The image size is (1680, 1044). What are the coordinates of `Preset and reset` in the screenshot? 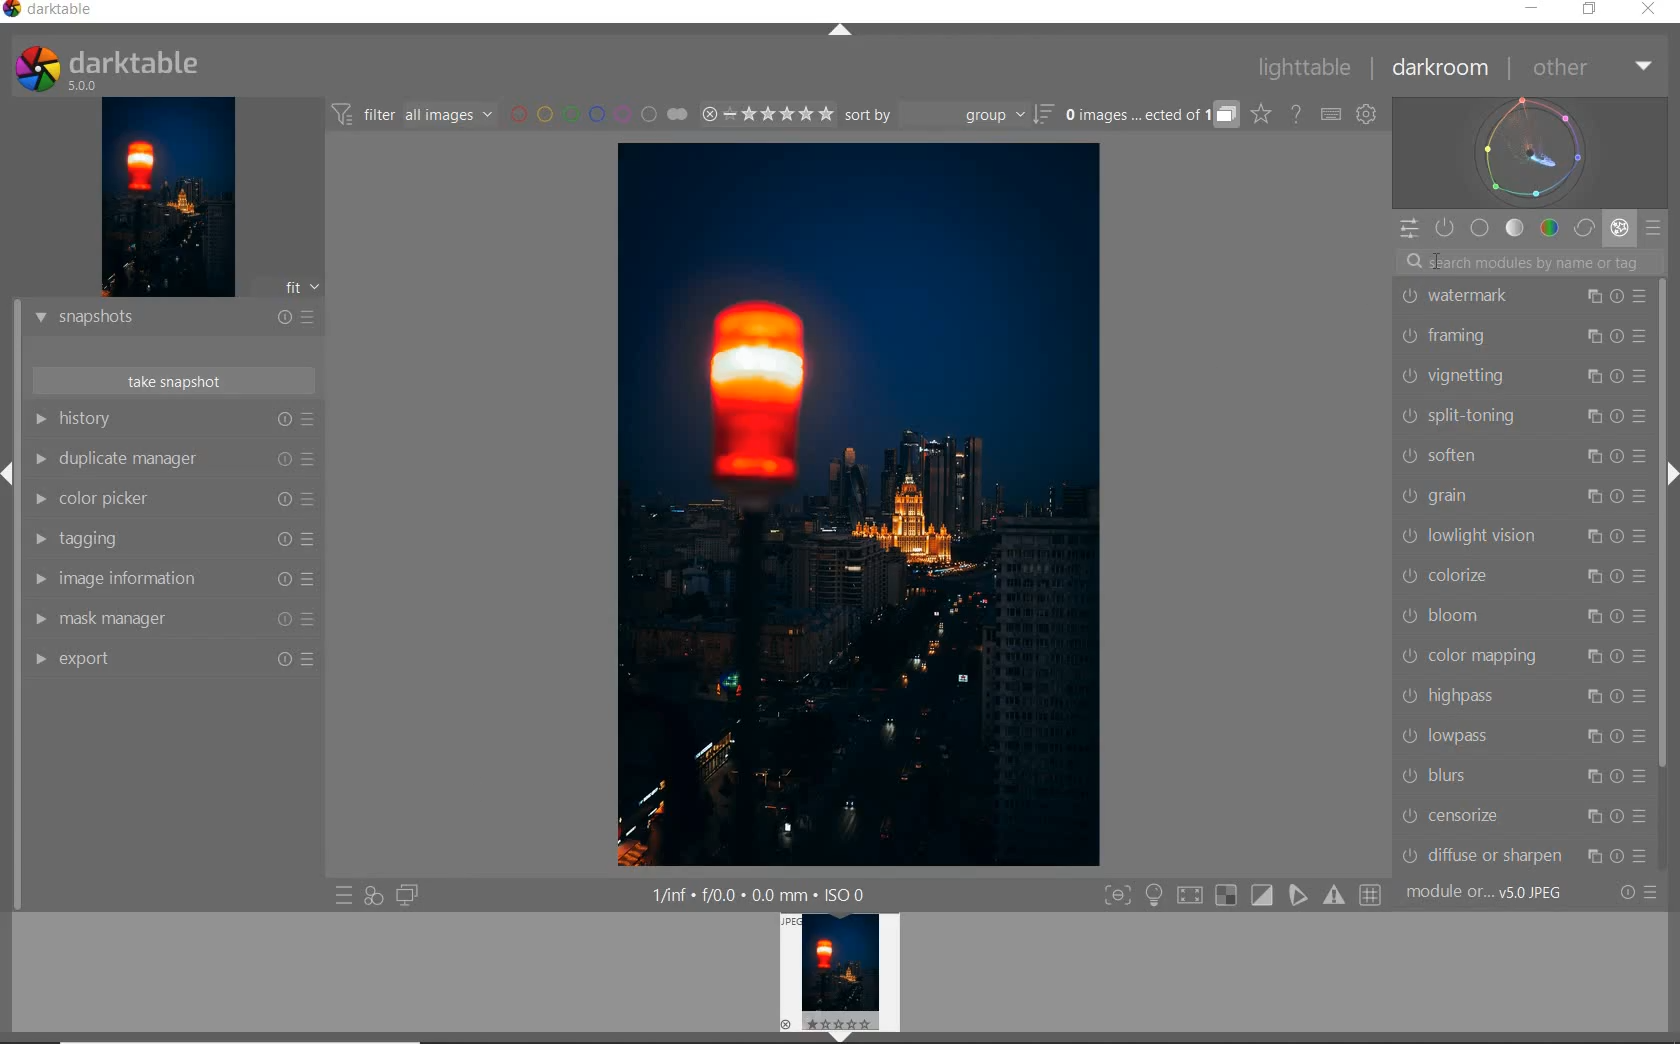 It's located at (319, 316).